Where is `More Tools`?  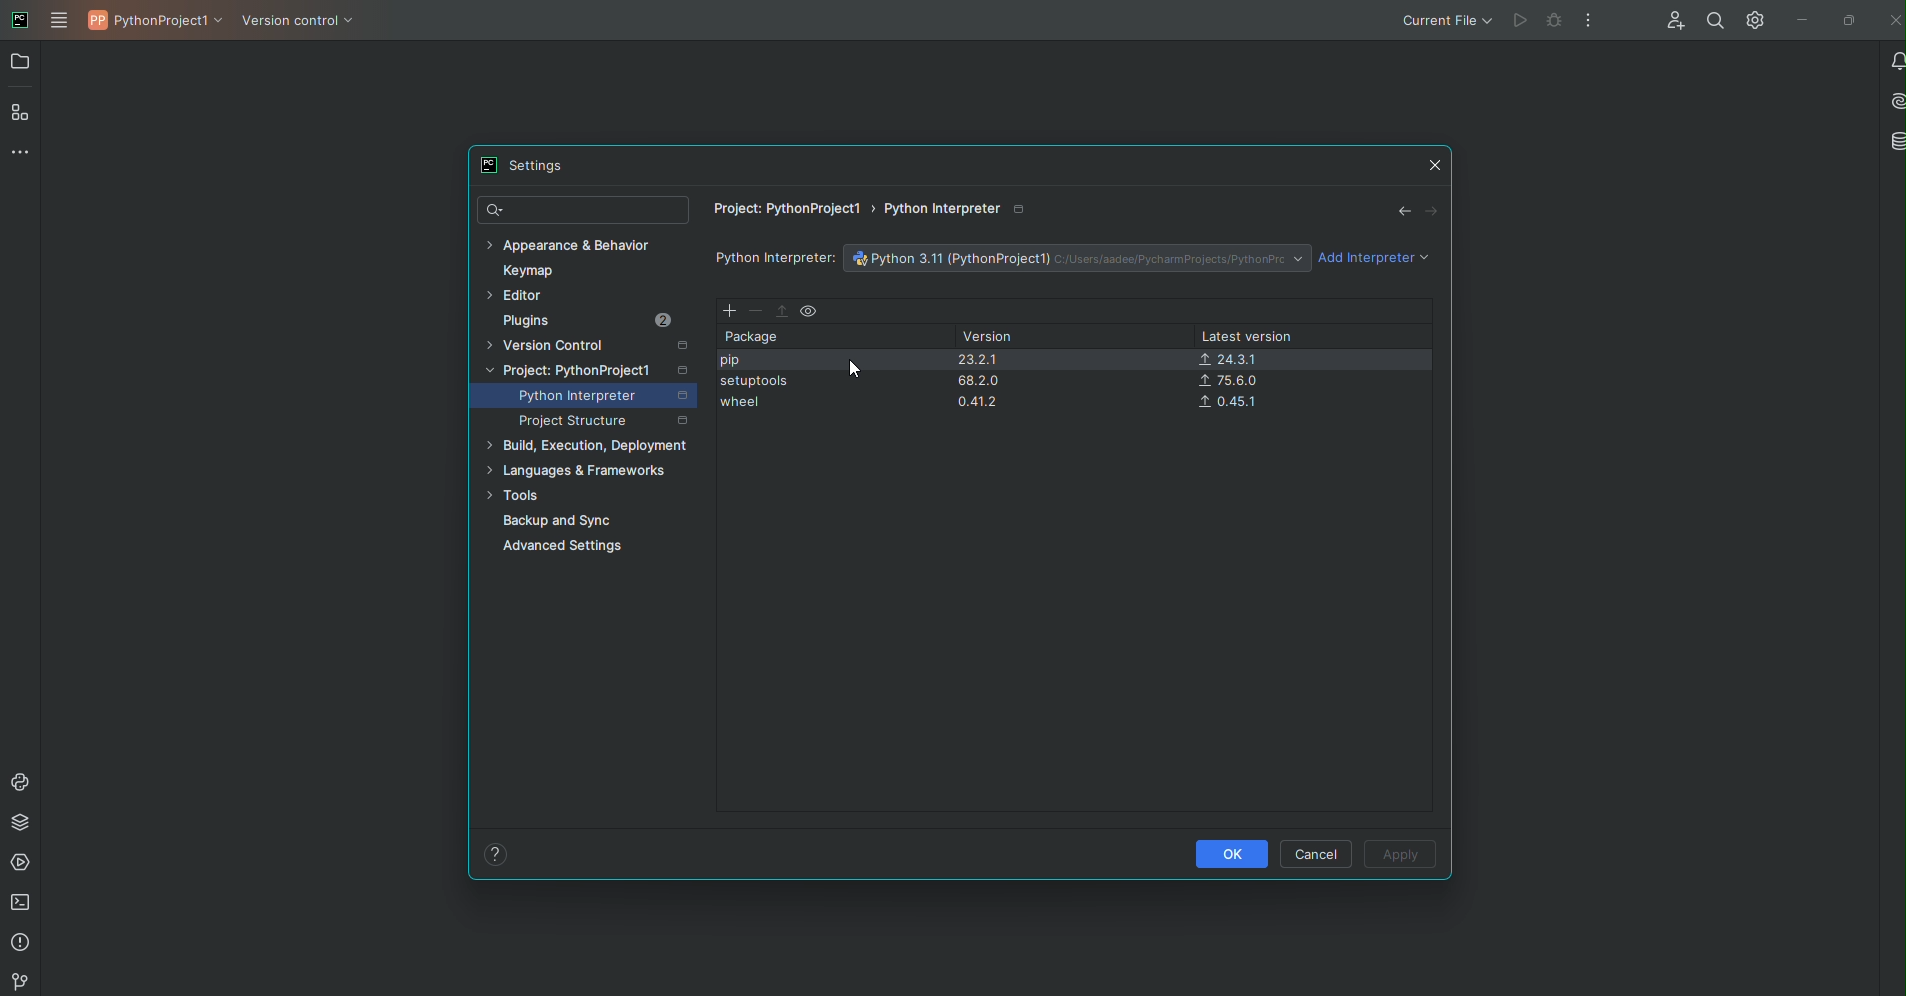 More Tools is located at coordinates (19, 156).